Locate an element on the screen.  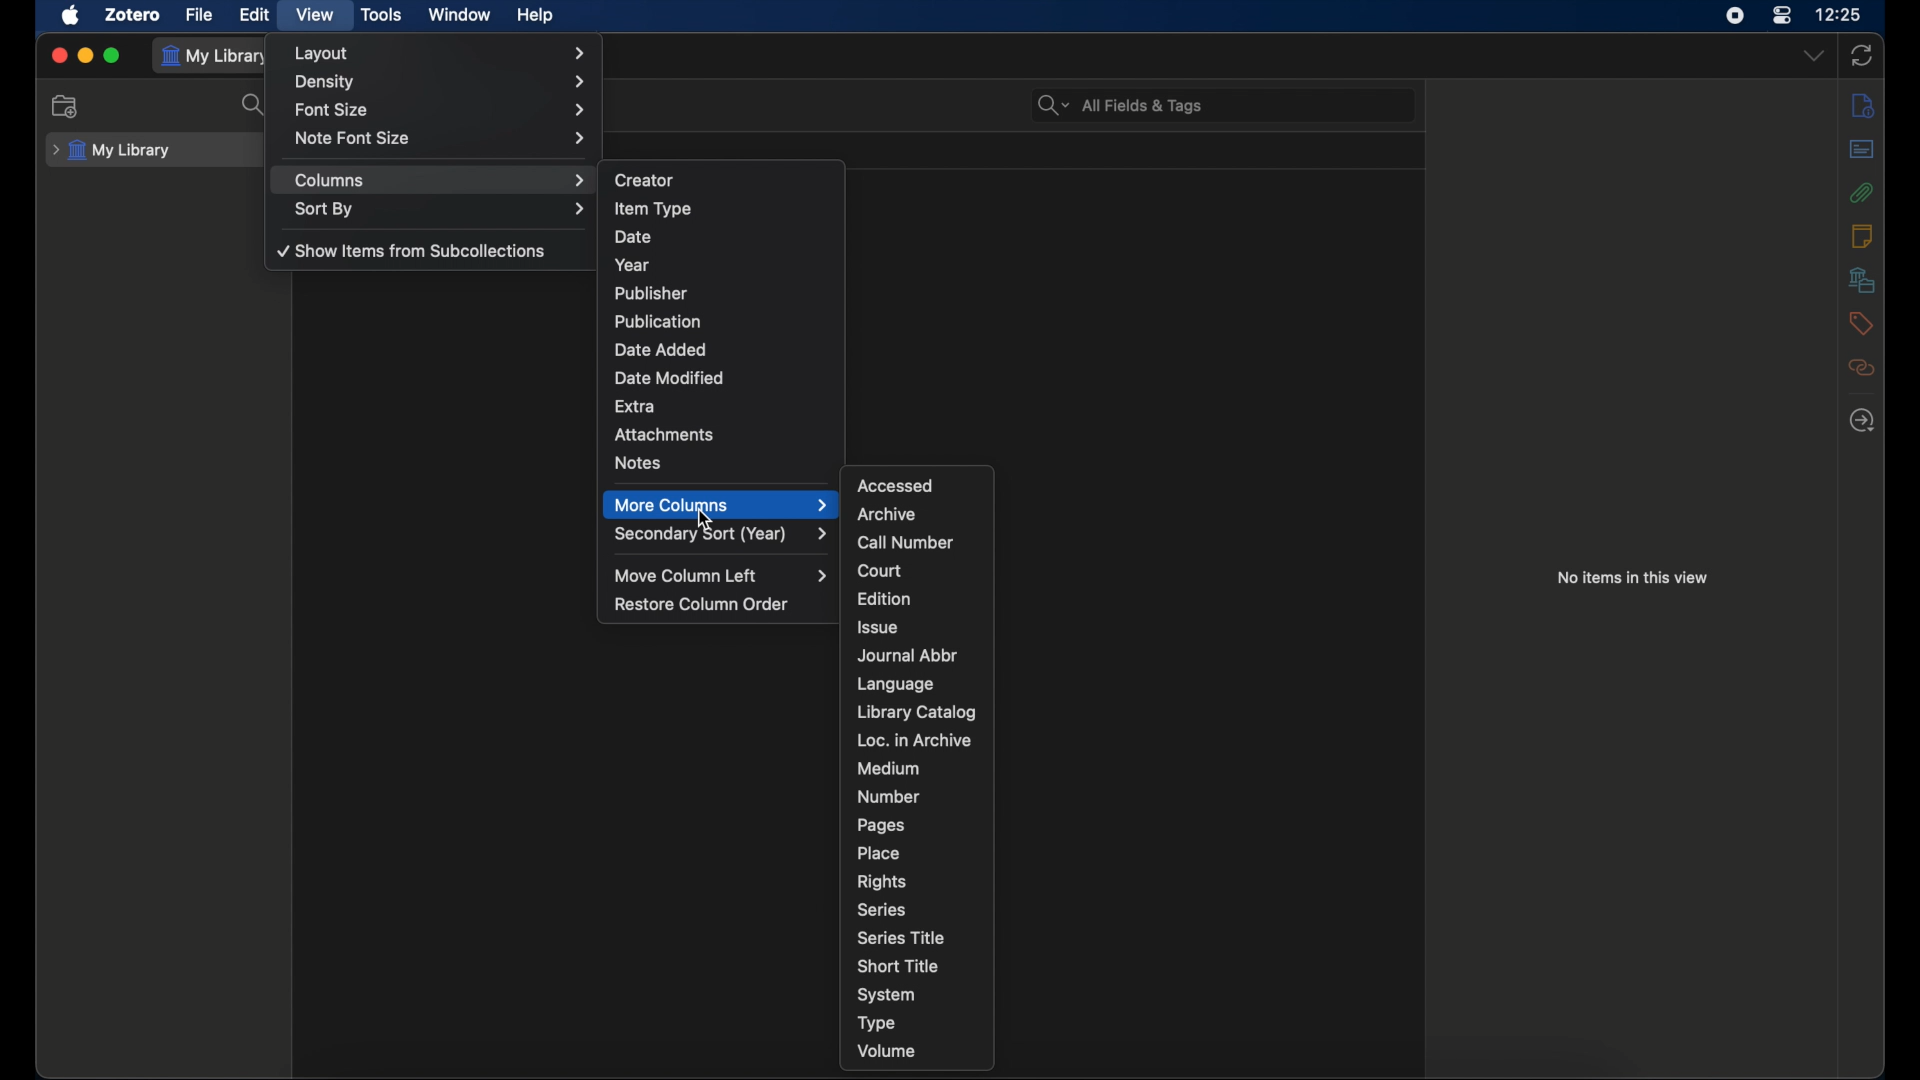
new collection is located at coordinates (65, 107).